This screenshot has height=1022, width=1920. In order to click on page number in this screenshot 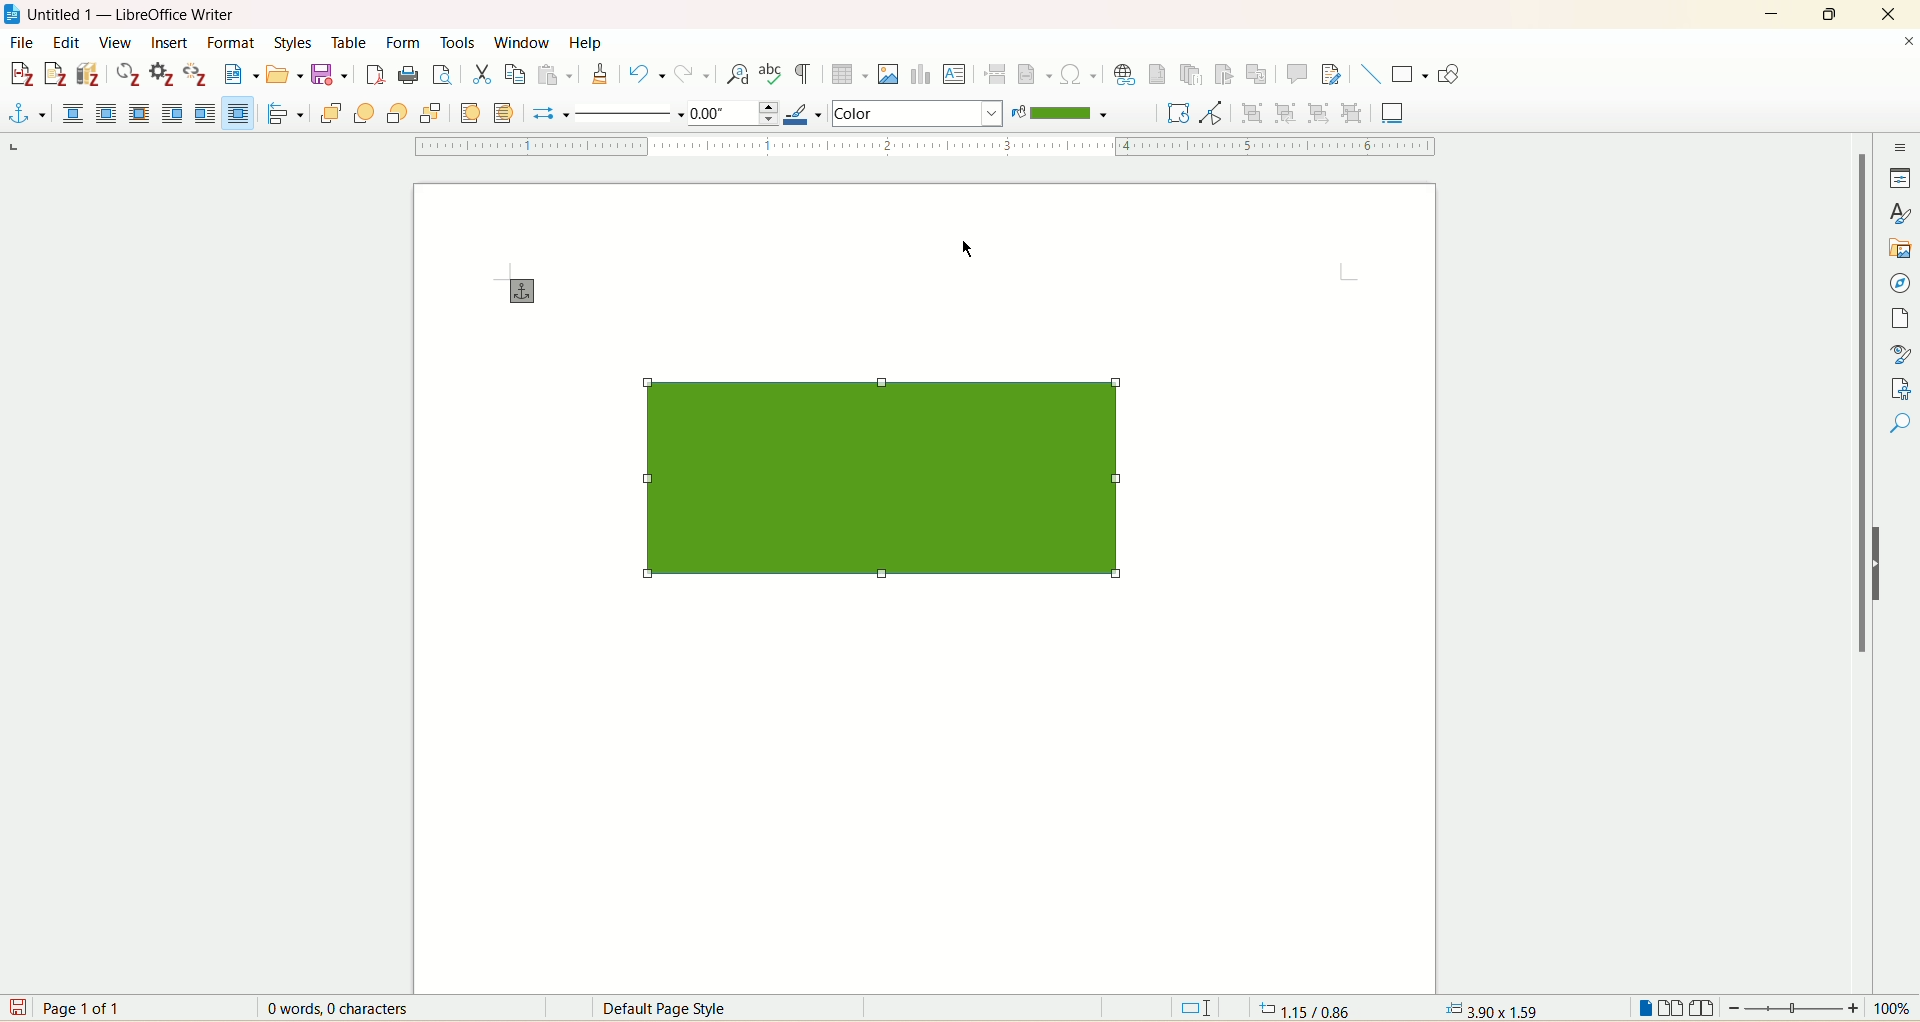, I will do `click(86, 1009)`.